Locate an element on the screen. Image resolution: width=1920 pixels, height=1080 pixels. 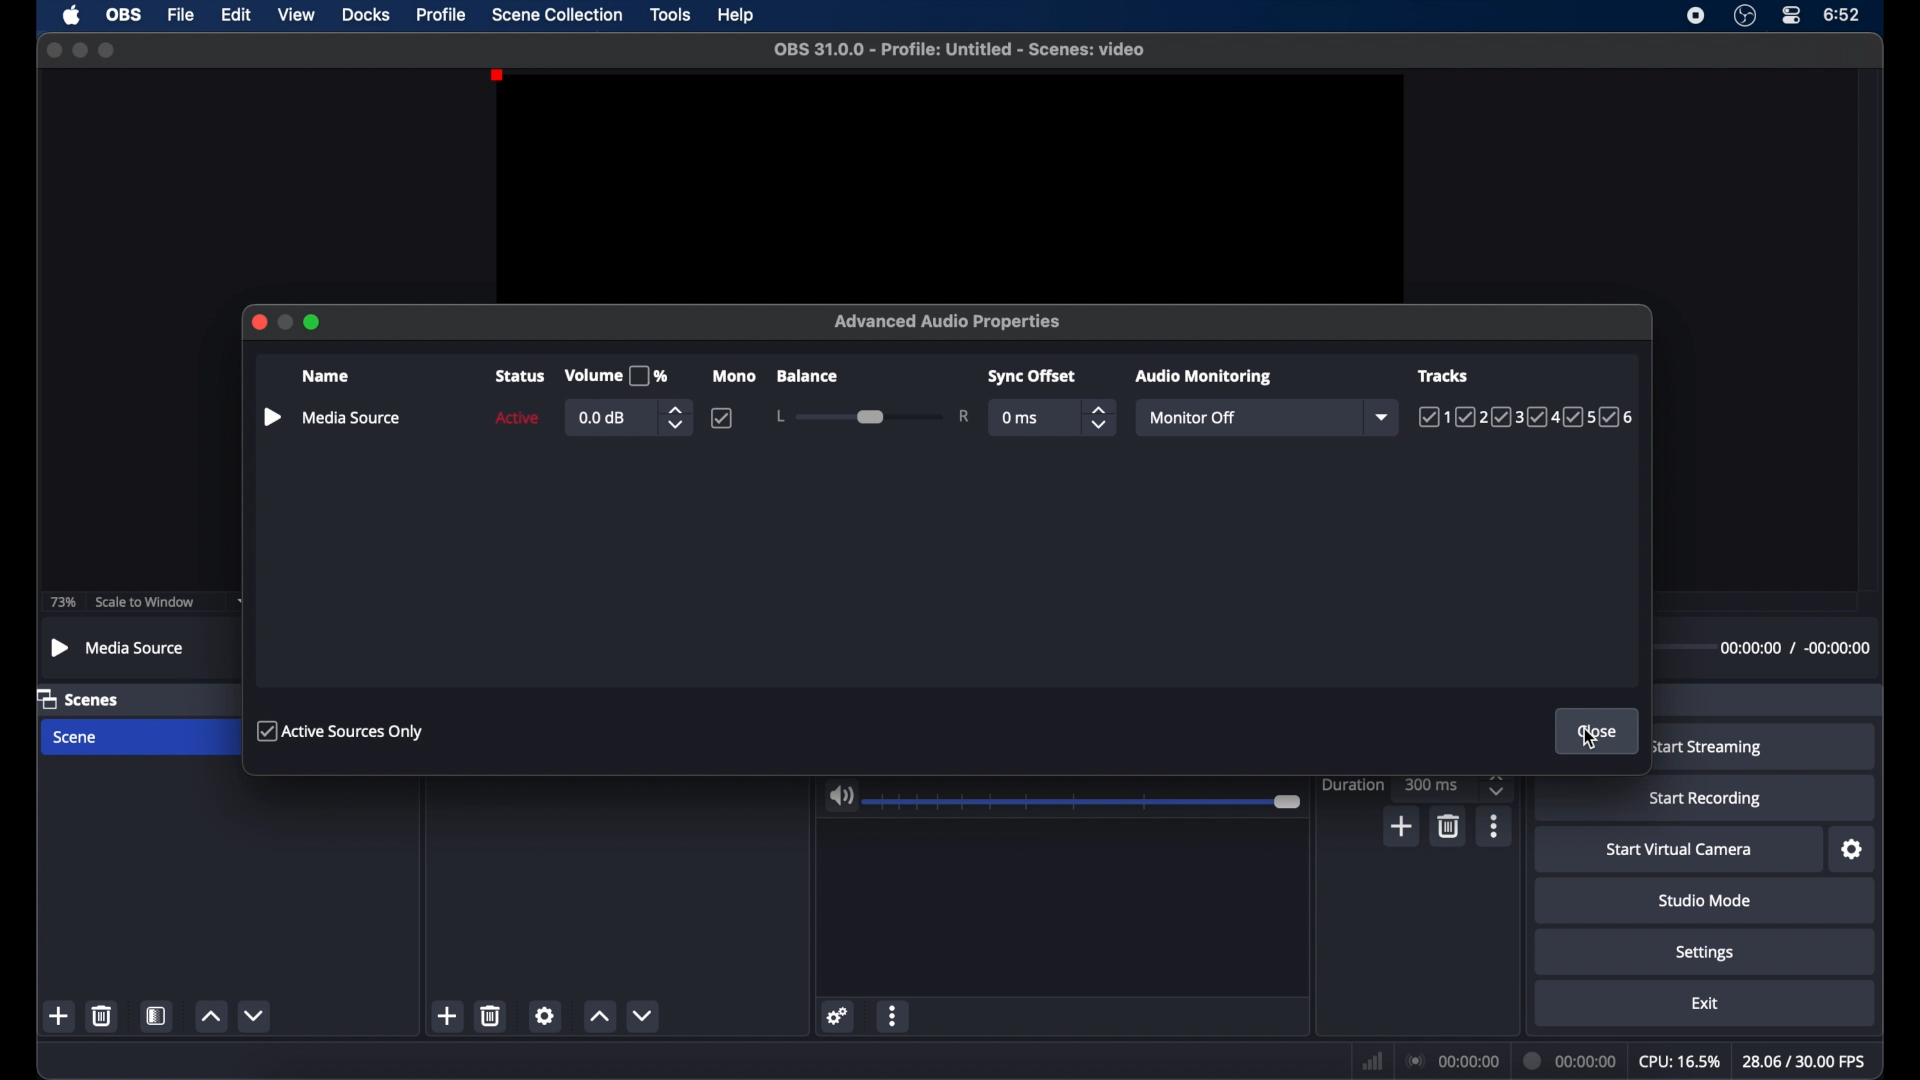
stepper buttons is located at coordinates (1499, 784).